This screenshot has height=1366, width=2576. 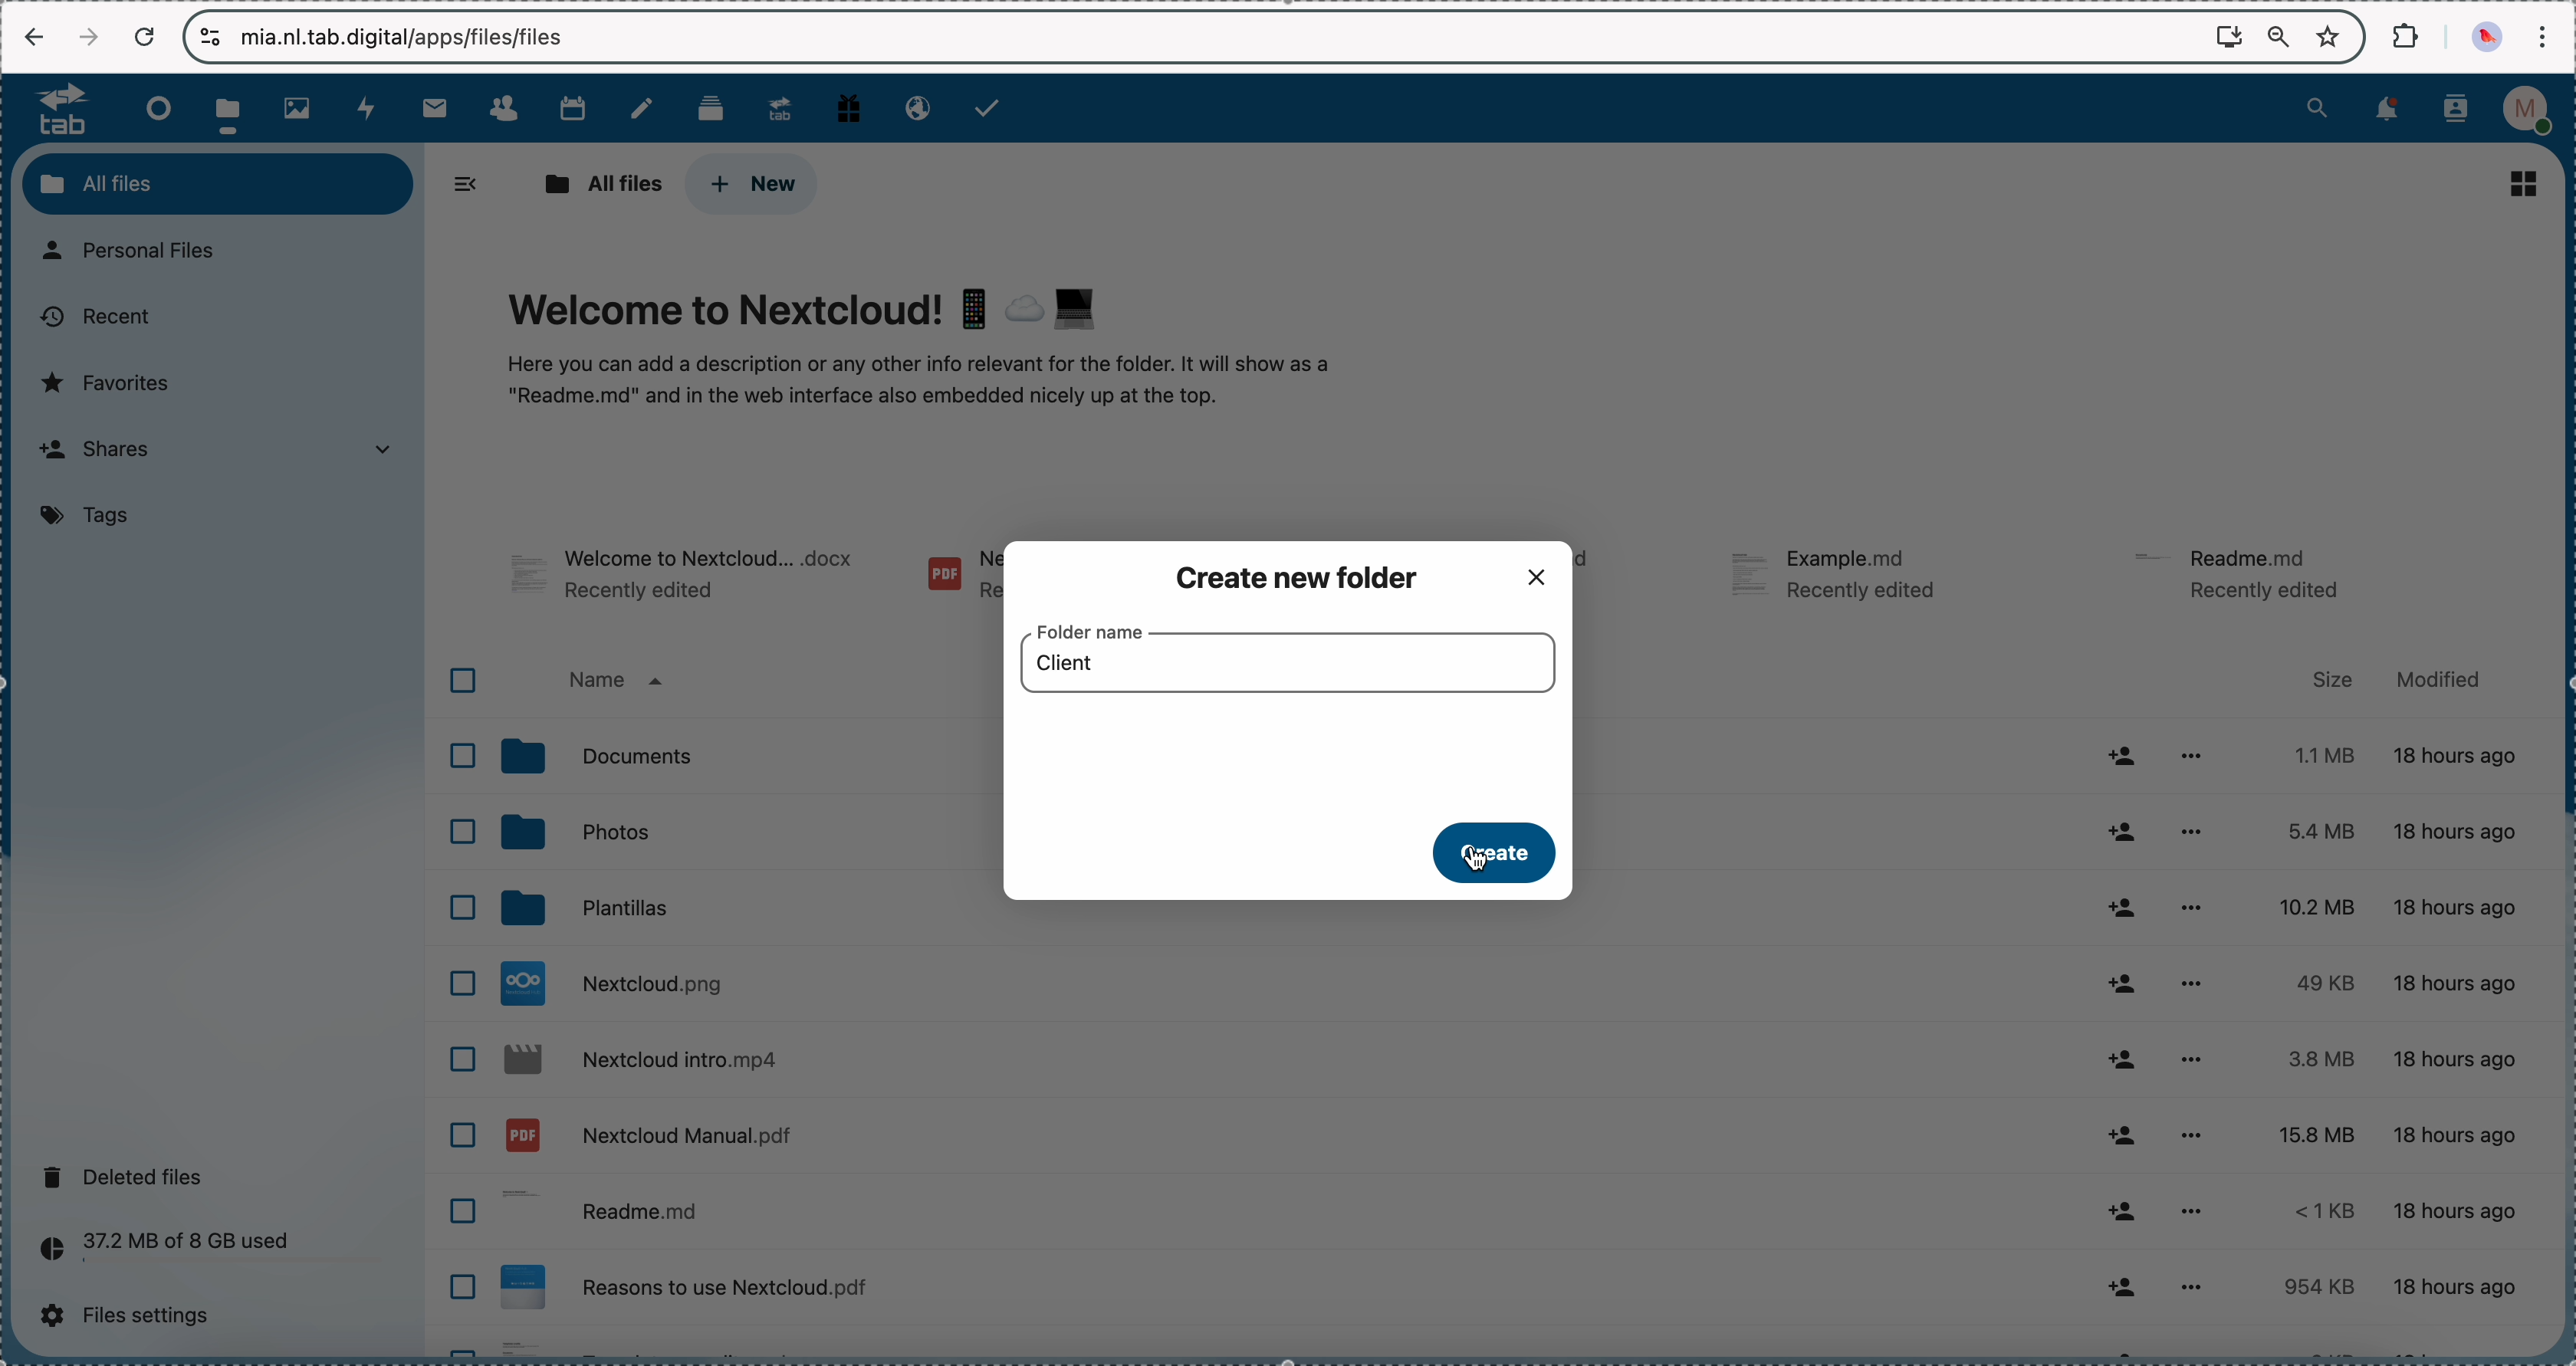 I want to click on tags, so click(x=92, y=517).